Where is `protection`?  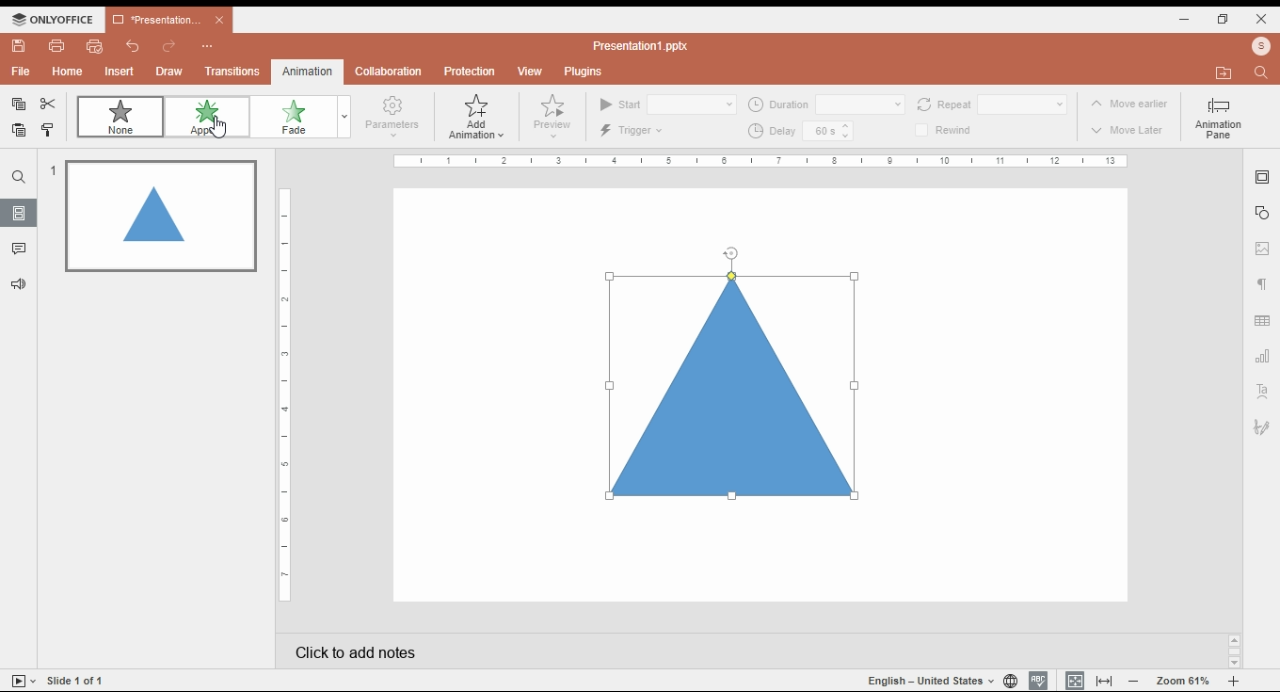 protection is located at coordinates (472, 71).